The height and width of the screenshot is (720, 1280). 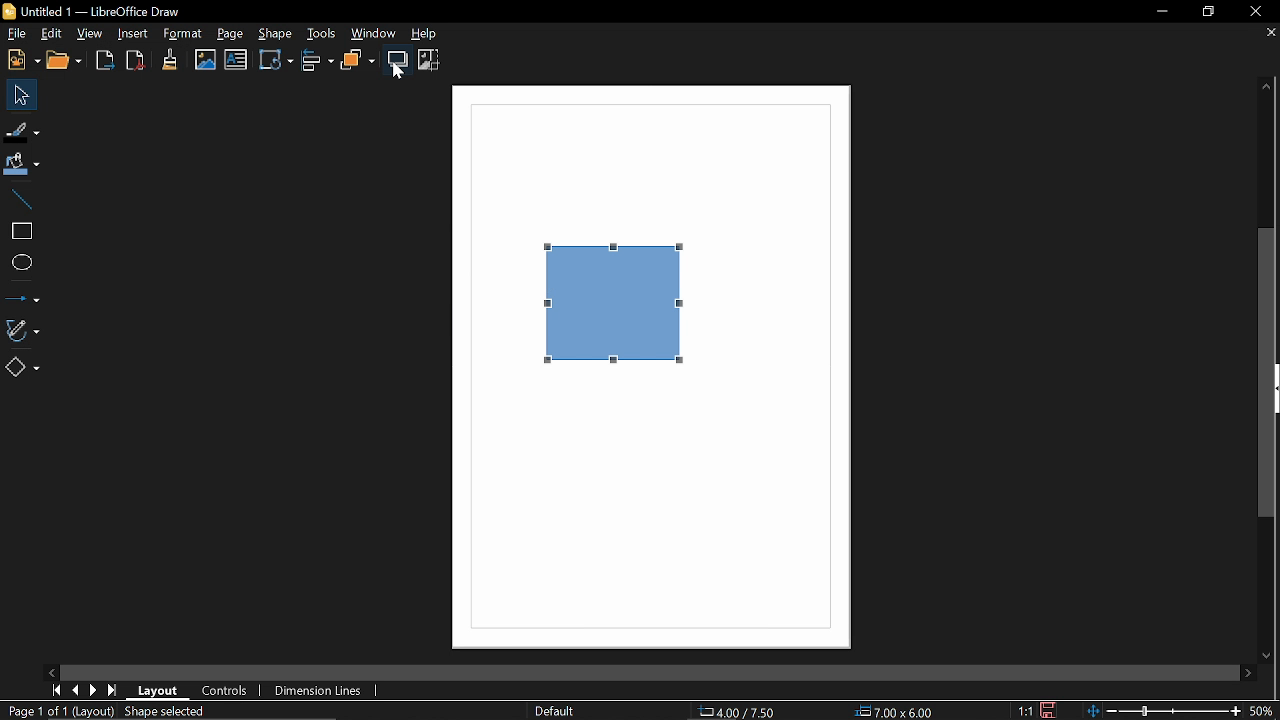 I want to click on dimension lines, so click(x=318, y=690).